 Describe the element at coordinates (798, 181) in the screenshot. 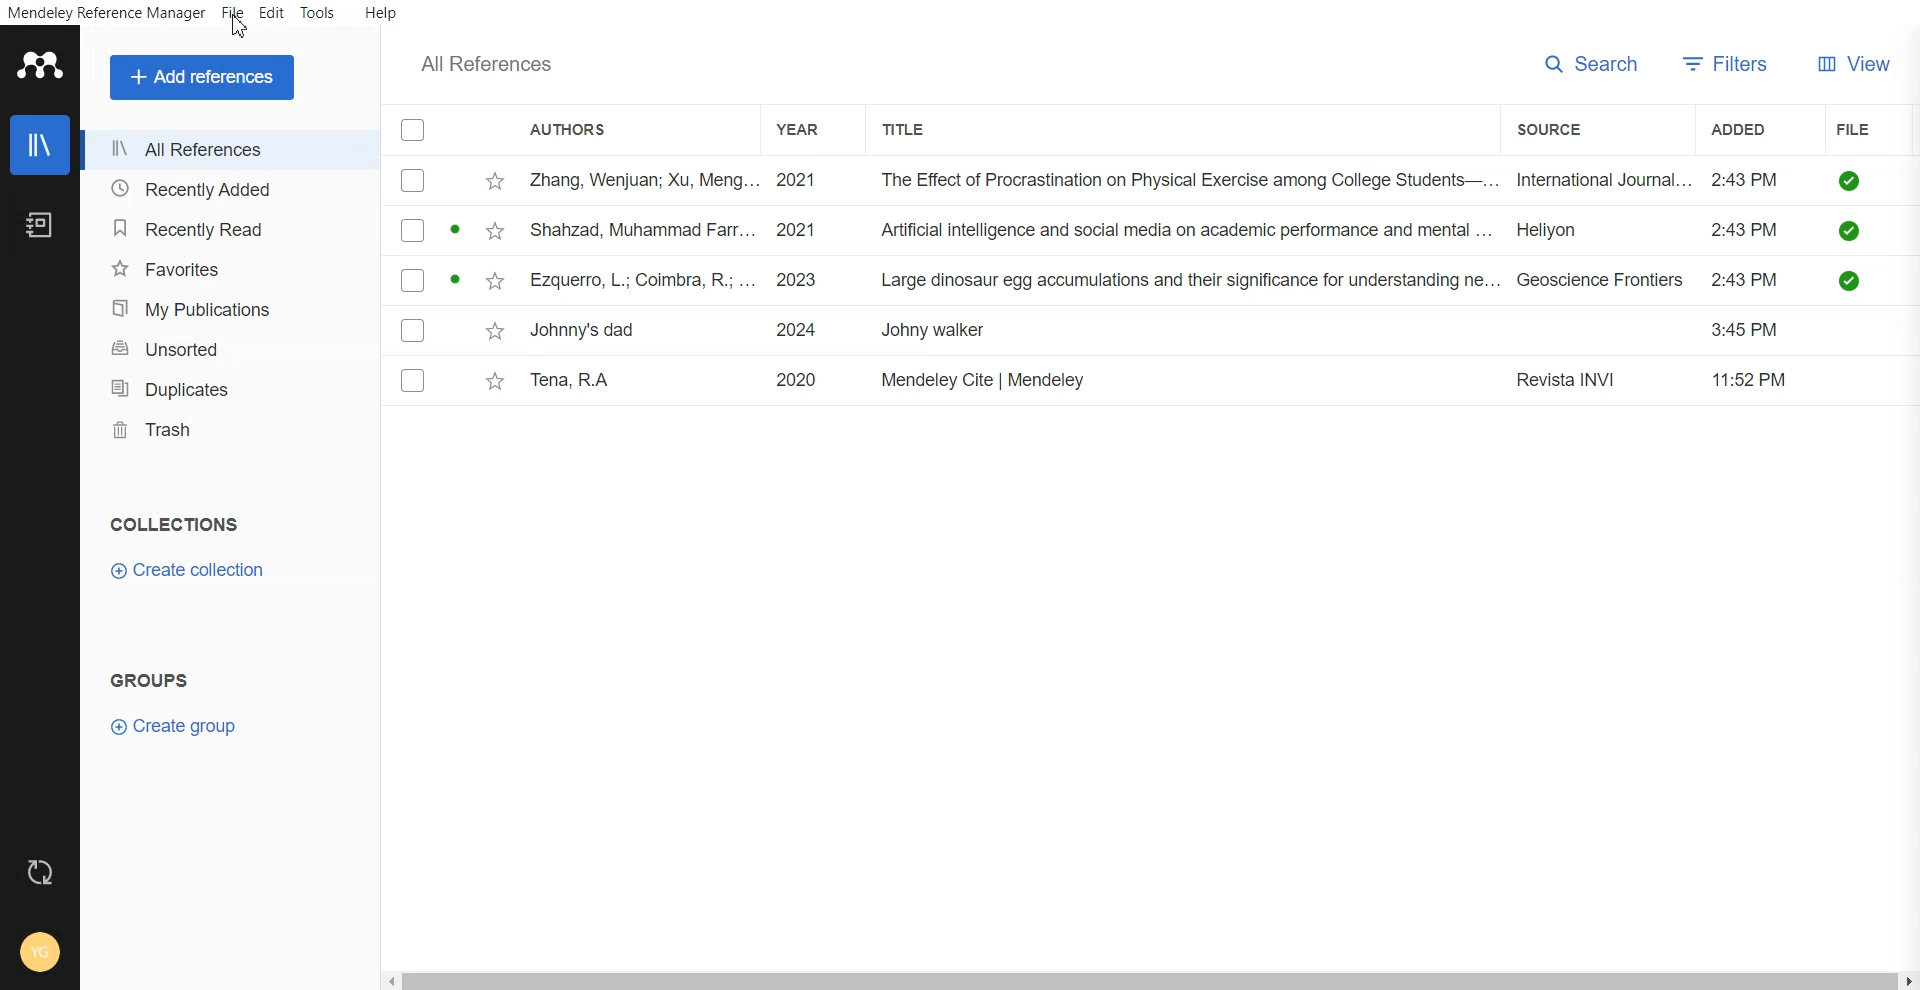

I see `2021` at that location.